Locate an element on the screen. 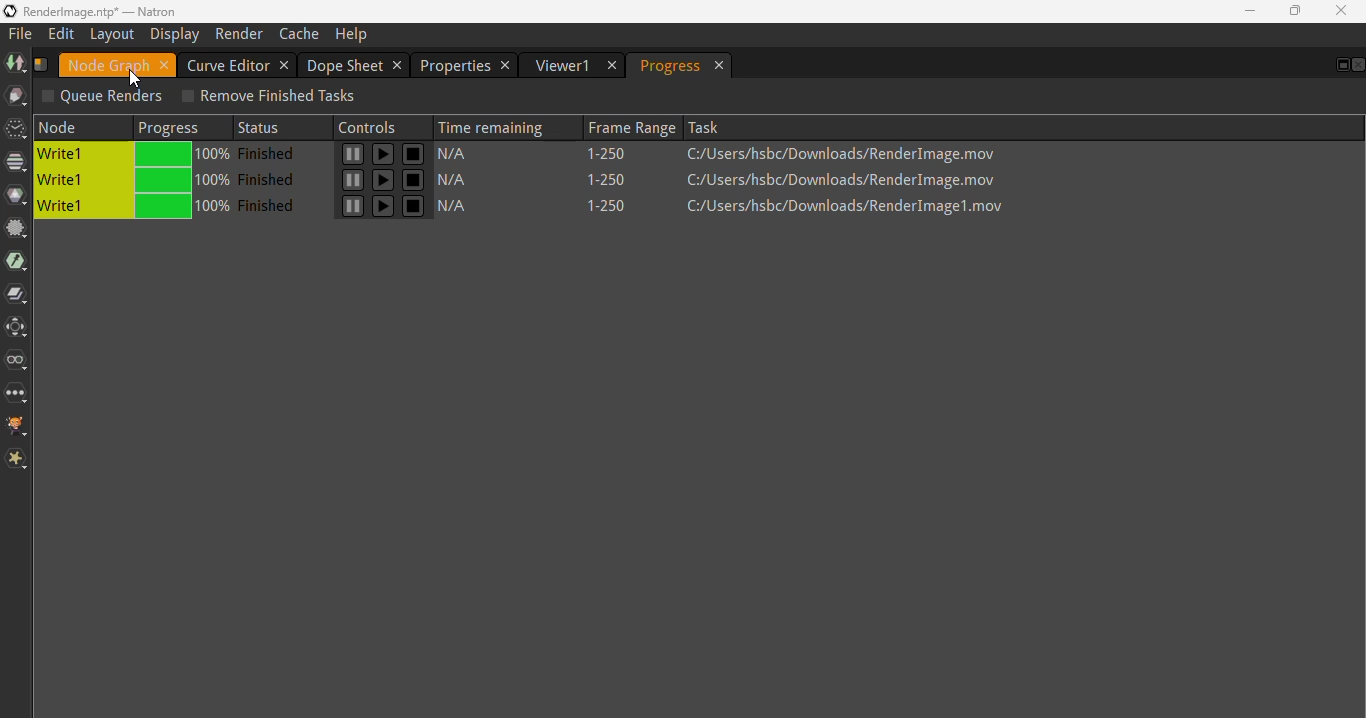 The width and height of the screenshot is (1366, 718). filter is located at coordinates (17, 228).